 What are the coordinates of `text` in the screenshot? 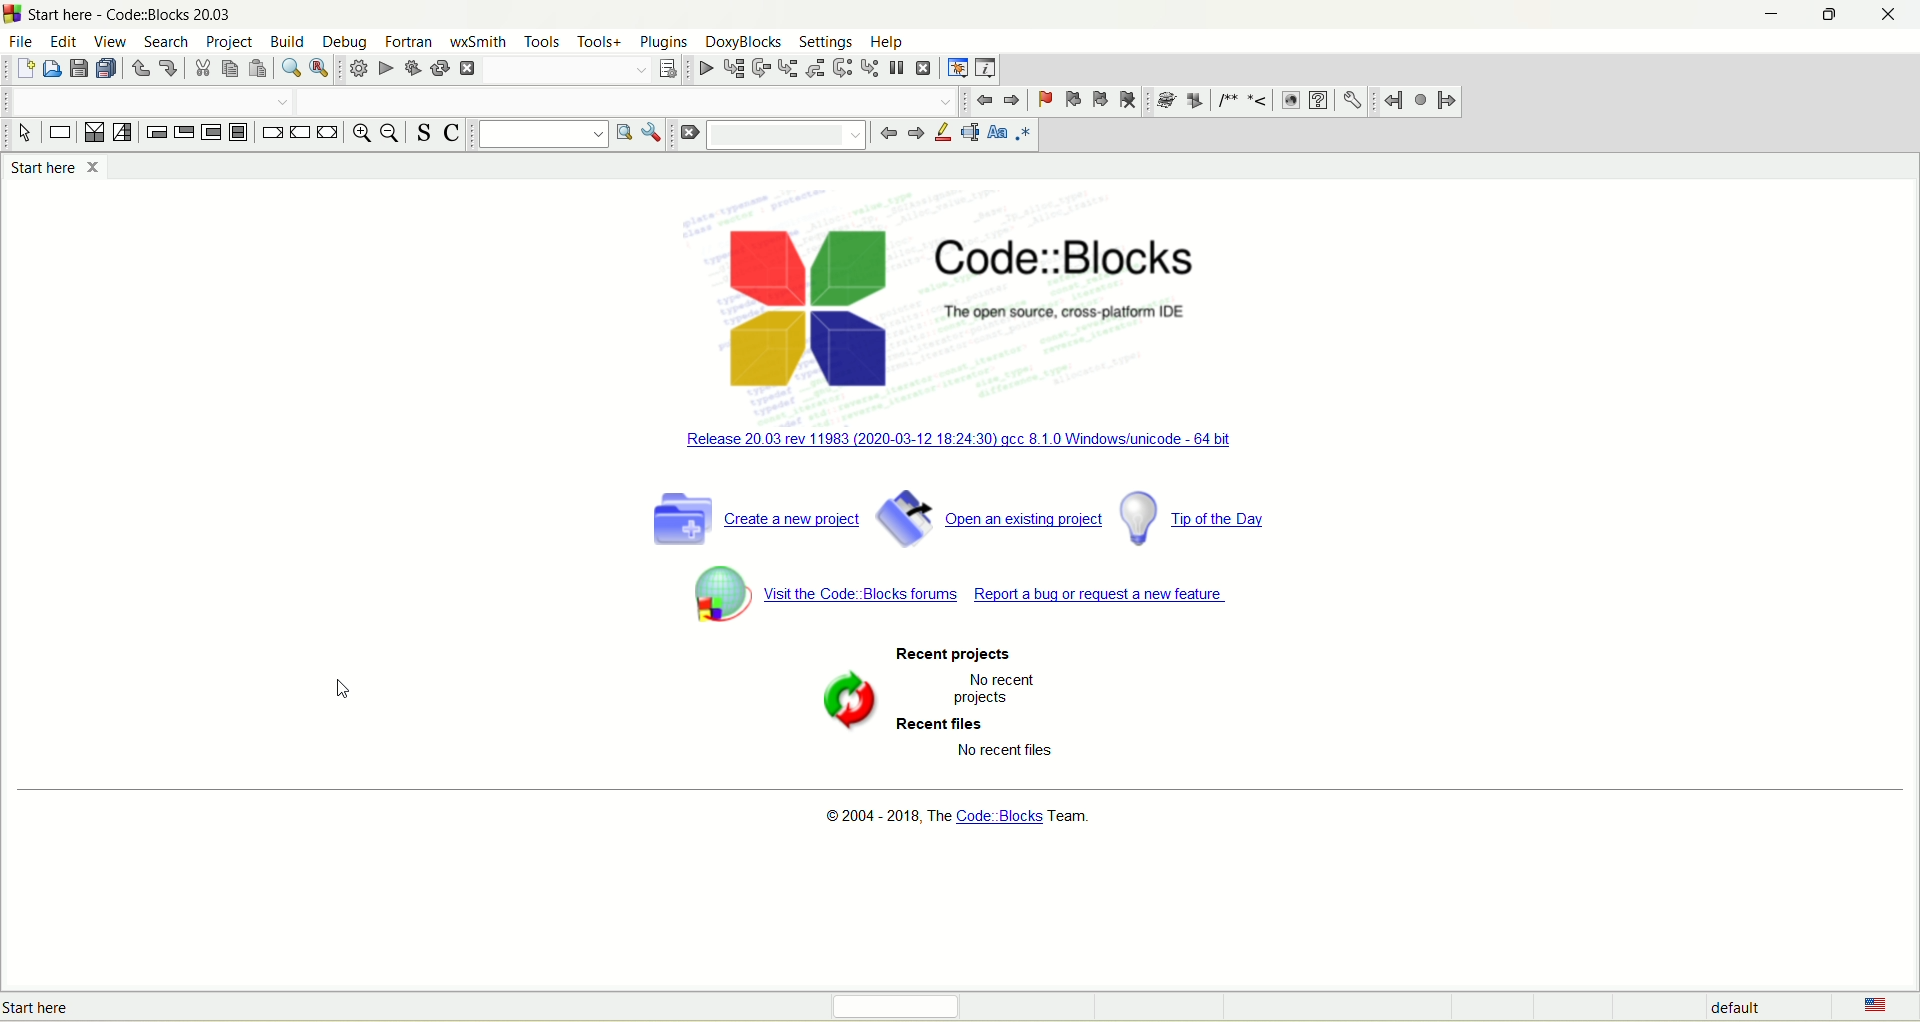 It's located at (48, 1008).